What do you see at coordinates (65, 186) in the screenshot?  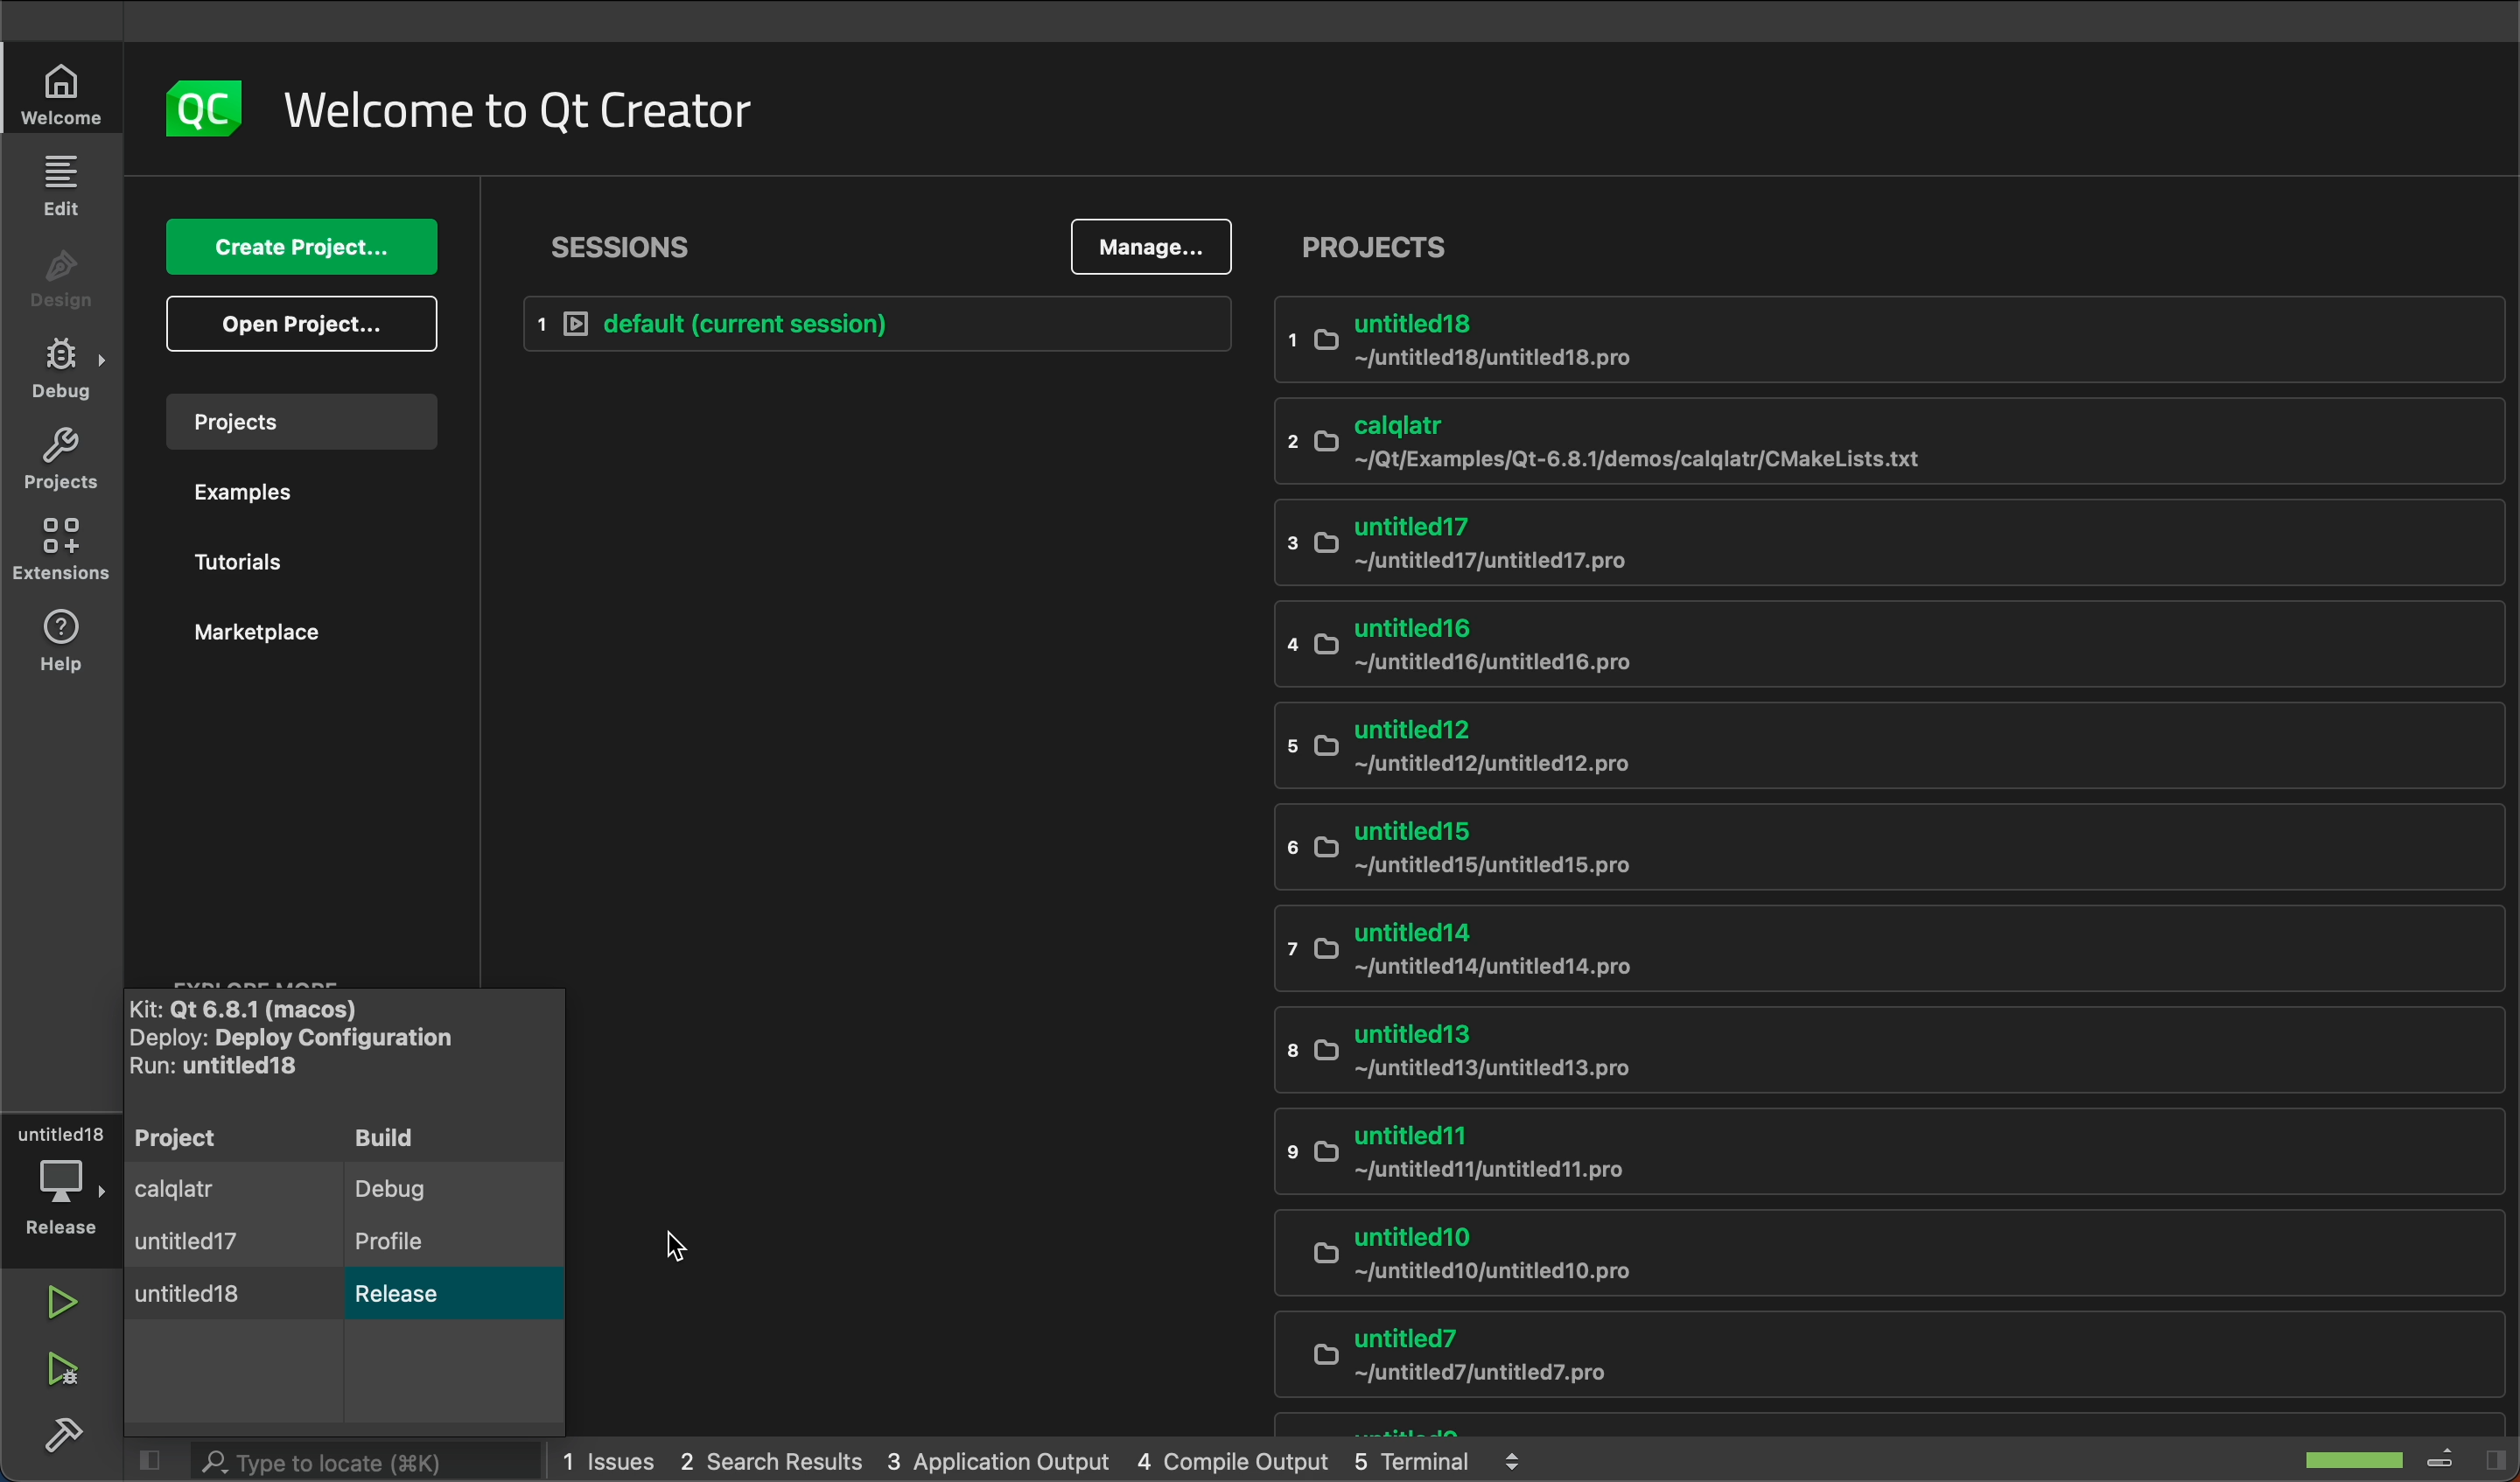 I see `edit` at bounding box center [65, 186].